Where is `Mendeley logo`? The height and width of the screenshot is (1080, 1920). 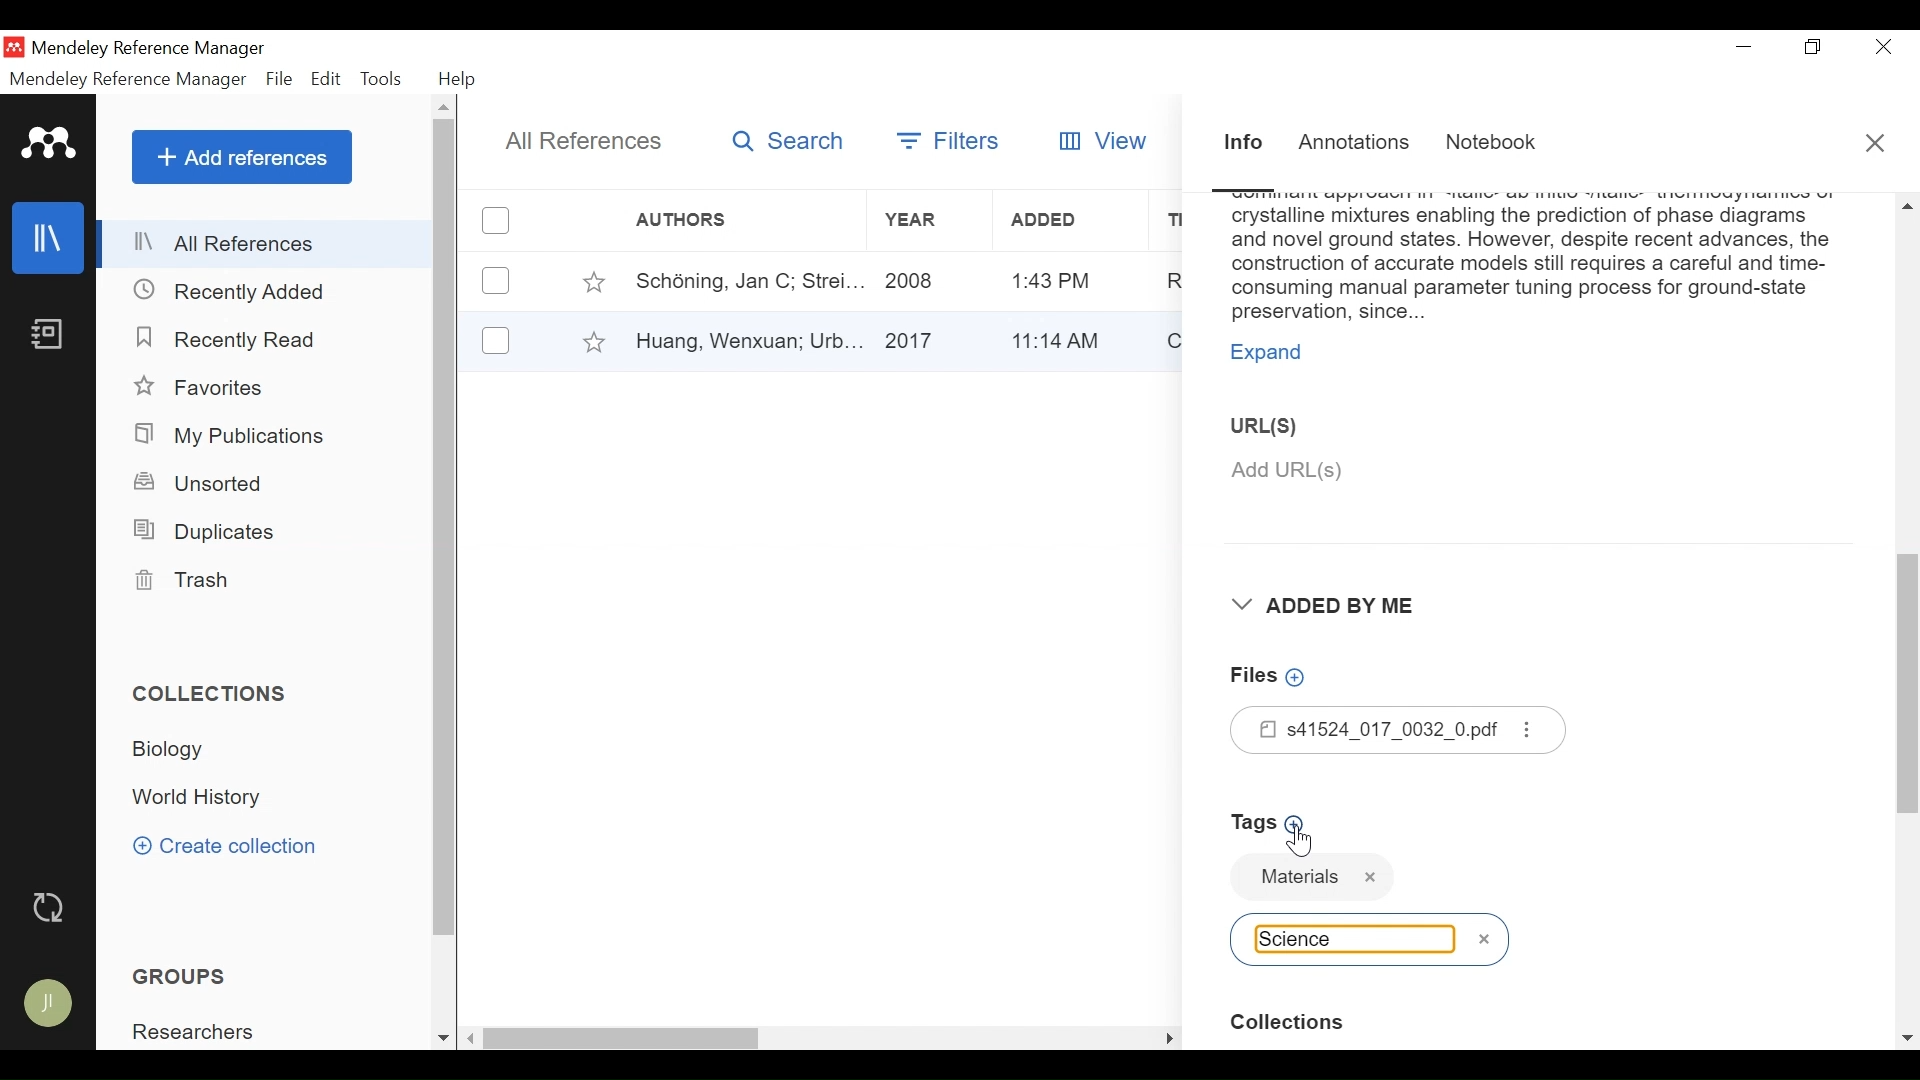
Mendeley logo is located at coordinates (51, 144).